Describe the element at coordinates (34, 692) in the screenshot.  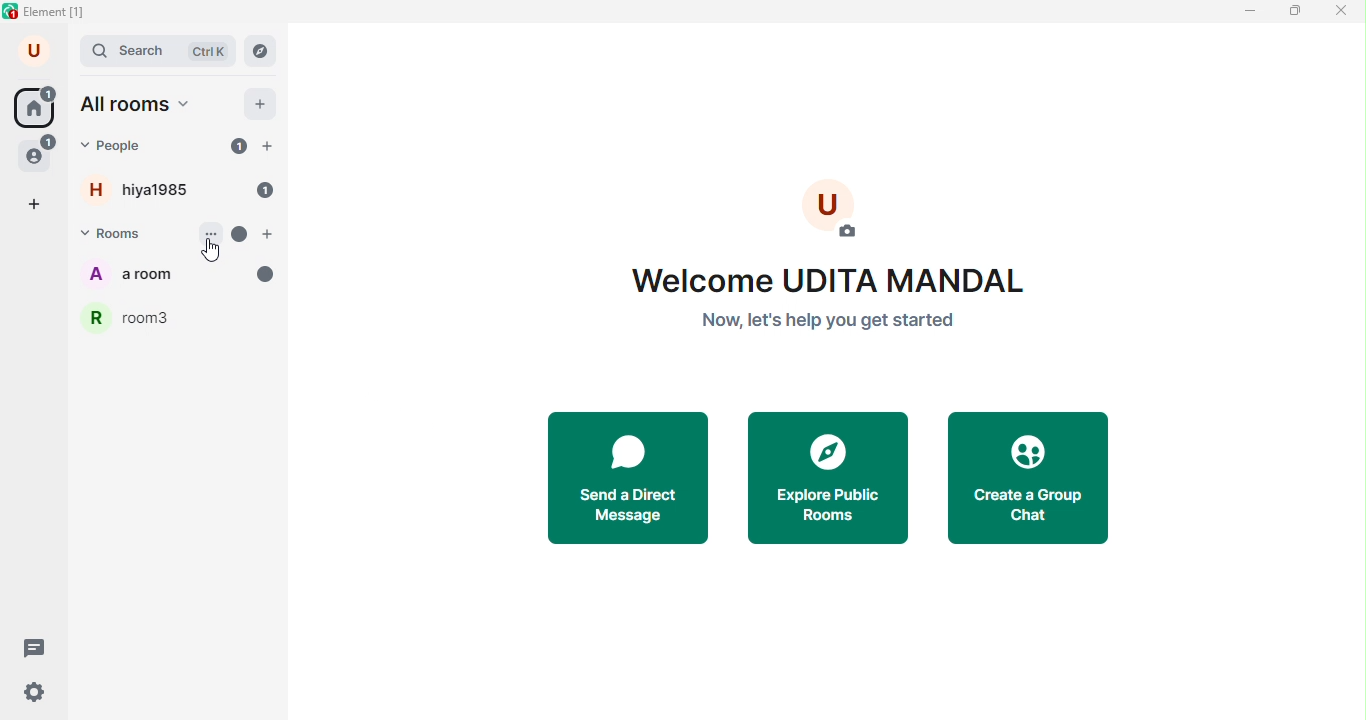
I see `quick settings` at that location.